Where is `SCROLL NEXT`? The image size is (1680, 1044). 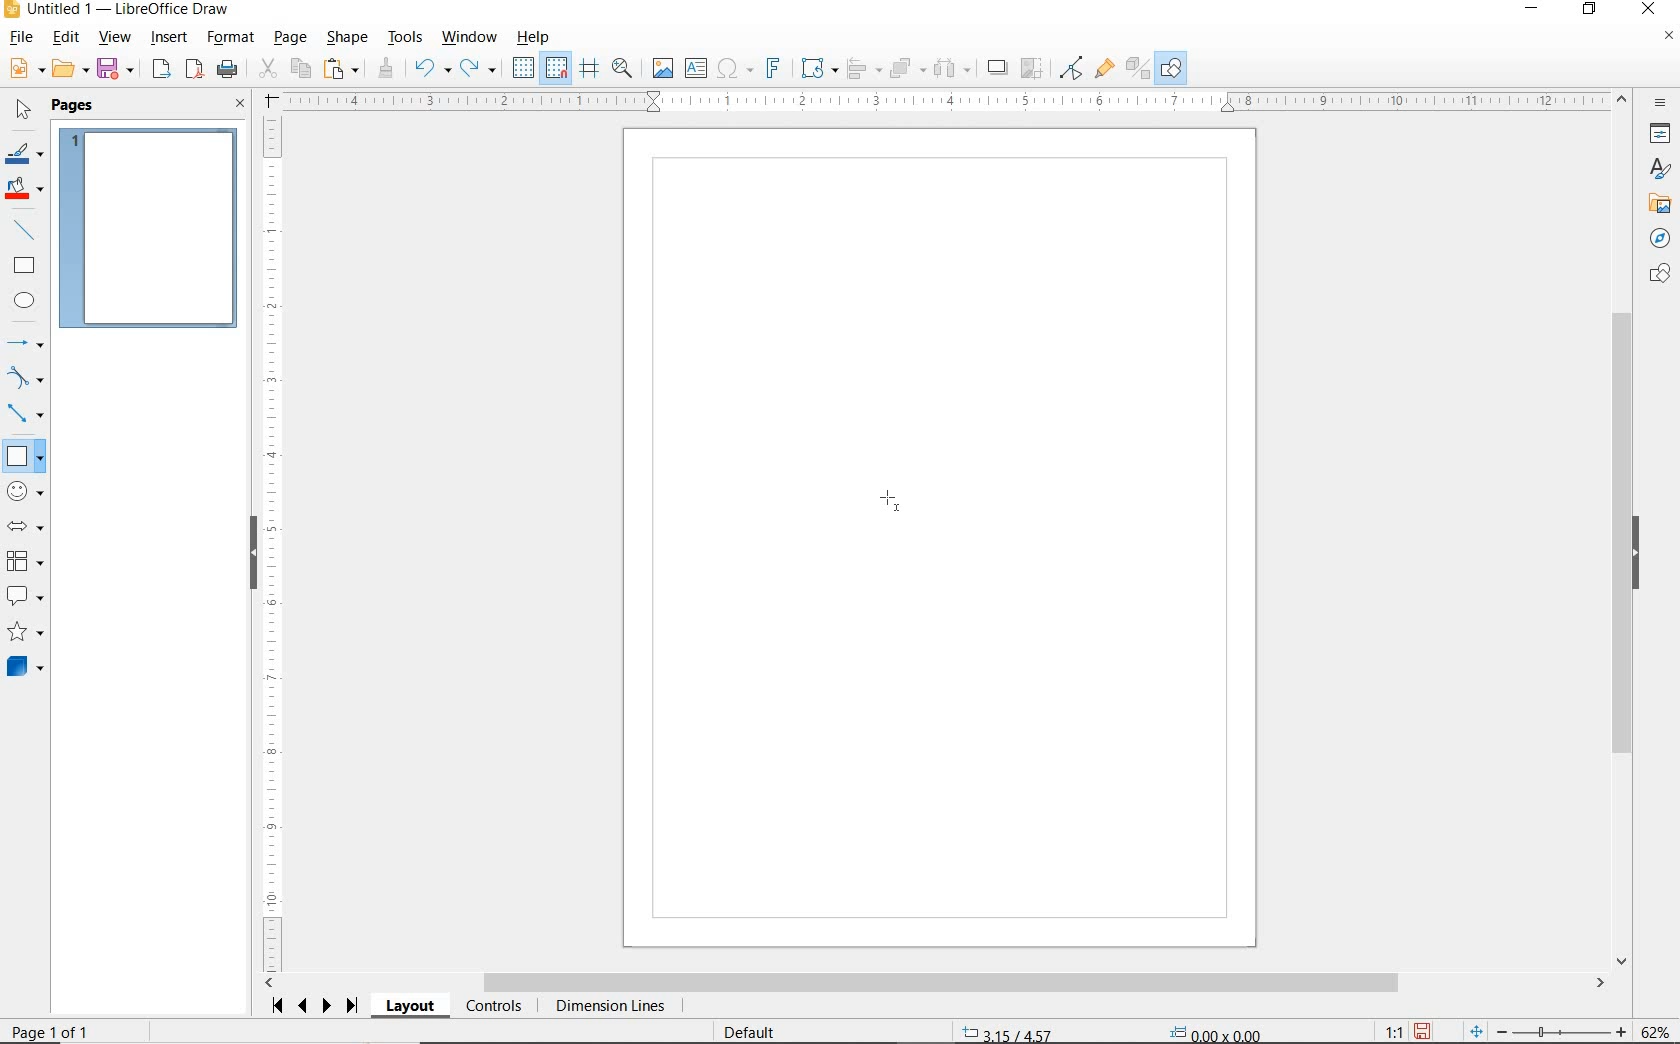 SCROLL NEXT is located at coordinates (316, 1006).